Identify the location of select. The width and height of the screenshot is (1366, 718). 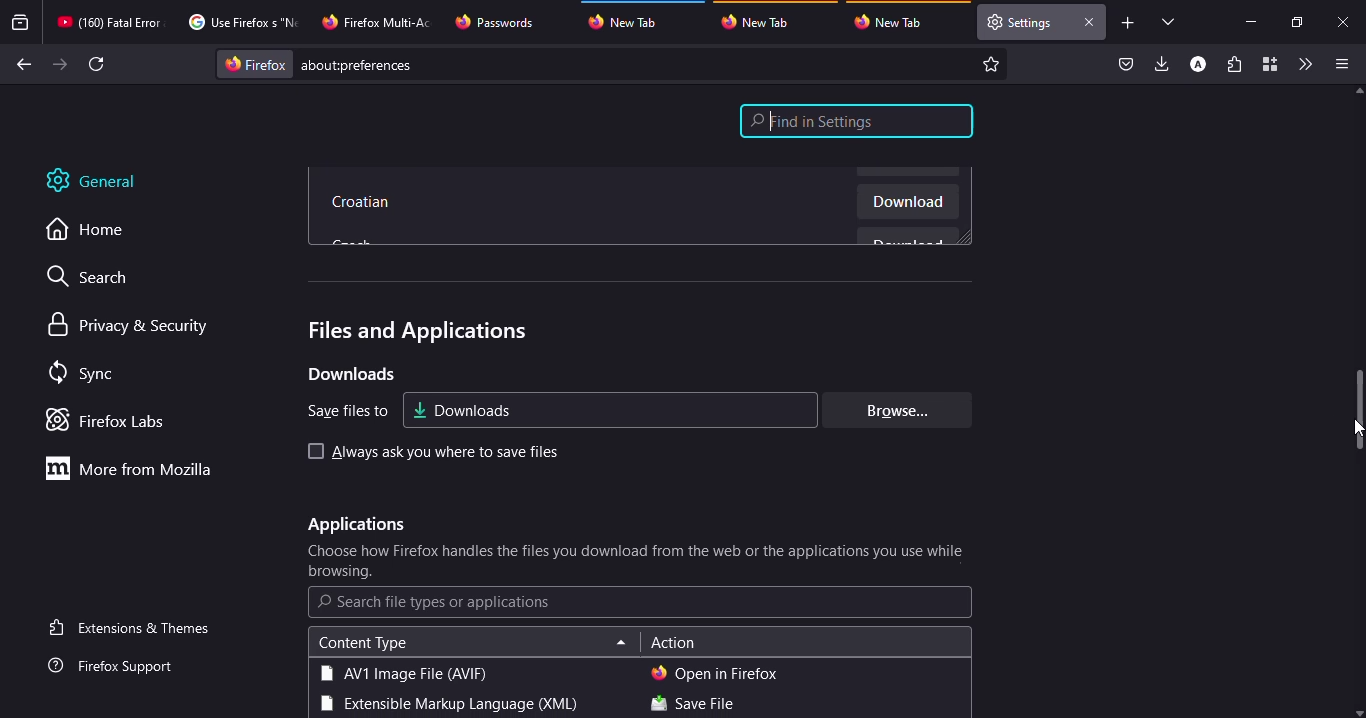
(313, 451).